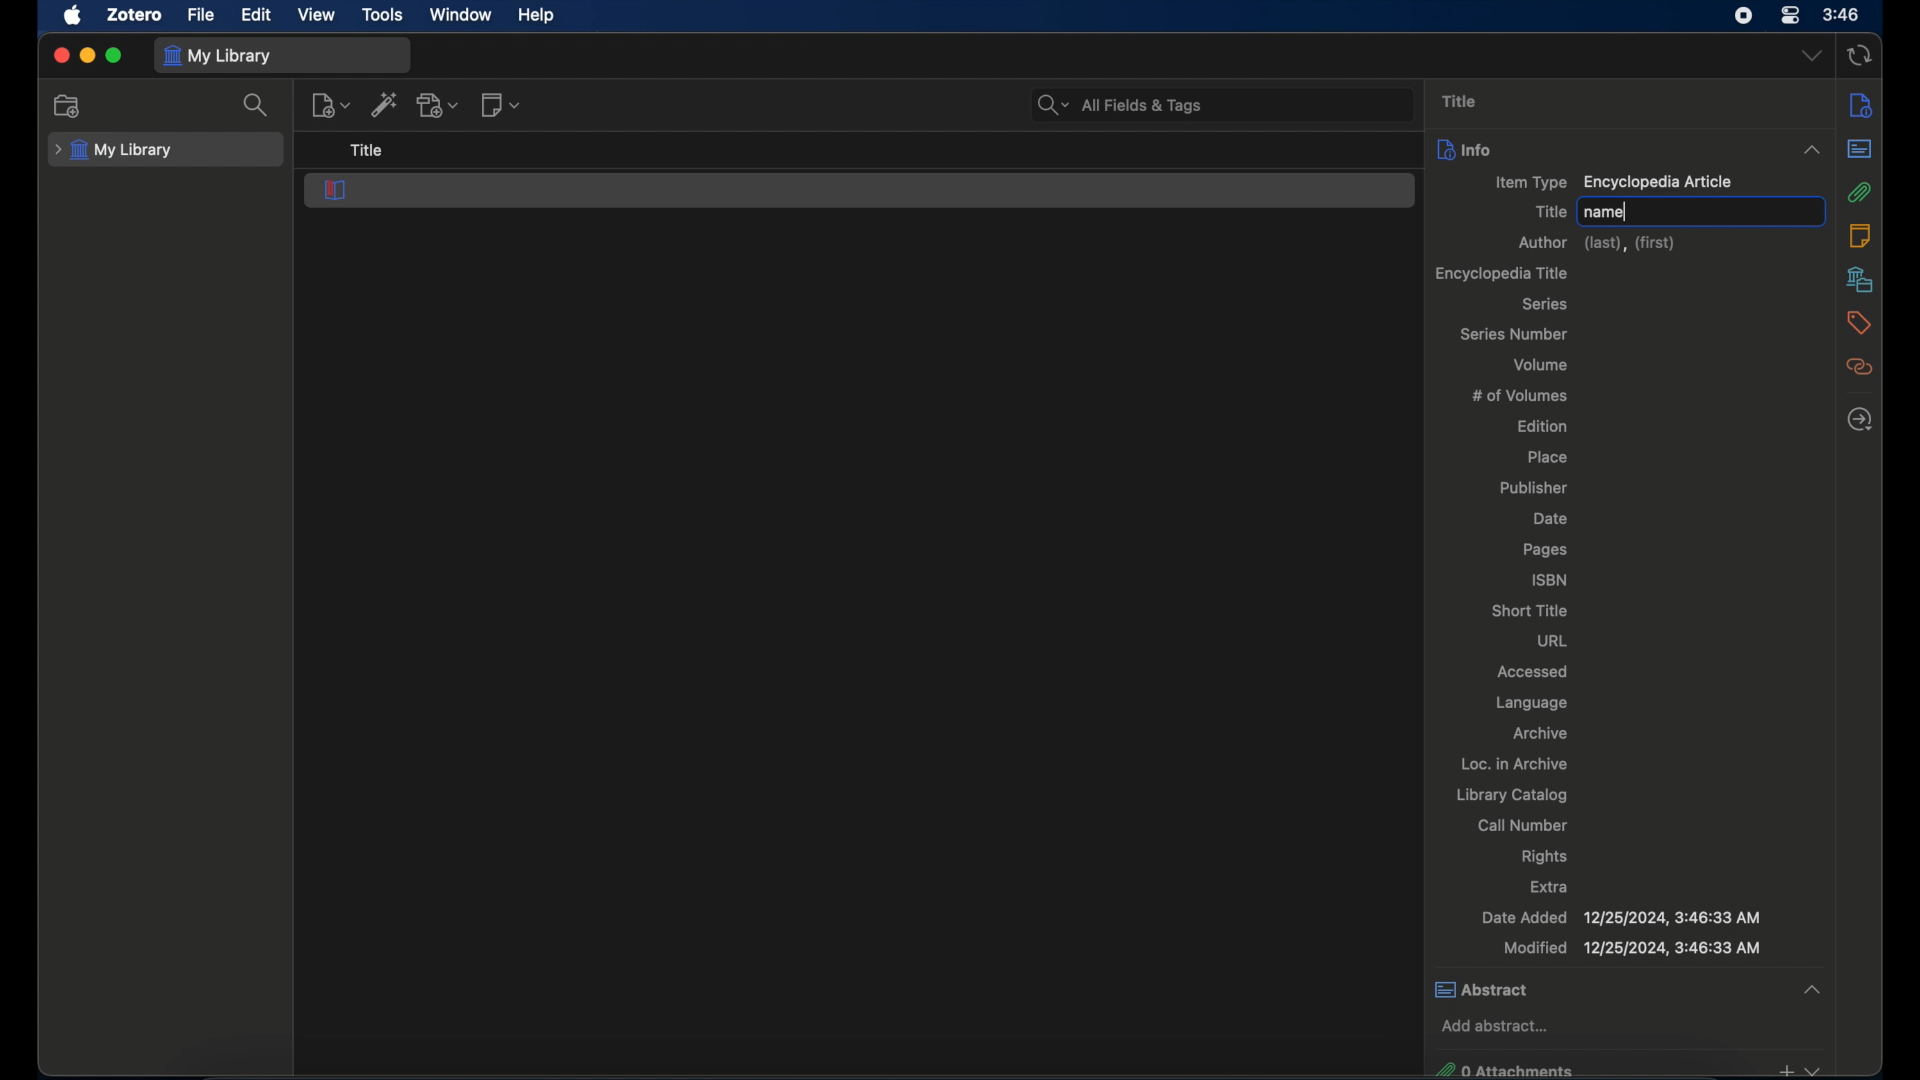  Describe the element at coordinates (1542, 364) in the screenshot. I see `volume` at that location.